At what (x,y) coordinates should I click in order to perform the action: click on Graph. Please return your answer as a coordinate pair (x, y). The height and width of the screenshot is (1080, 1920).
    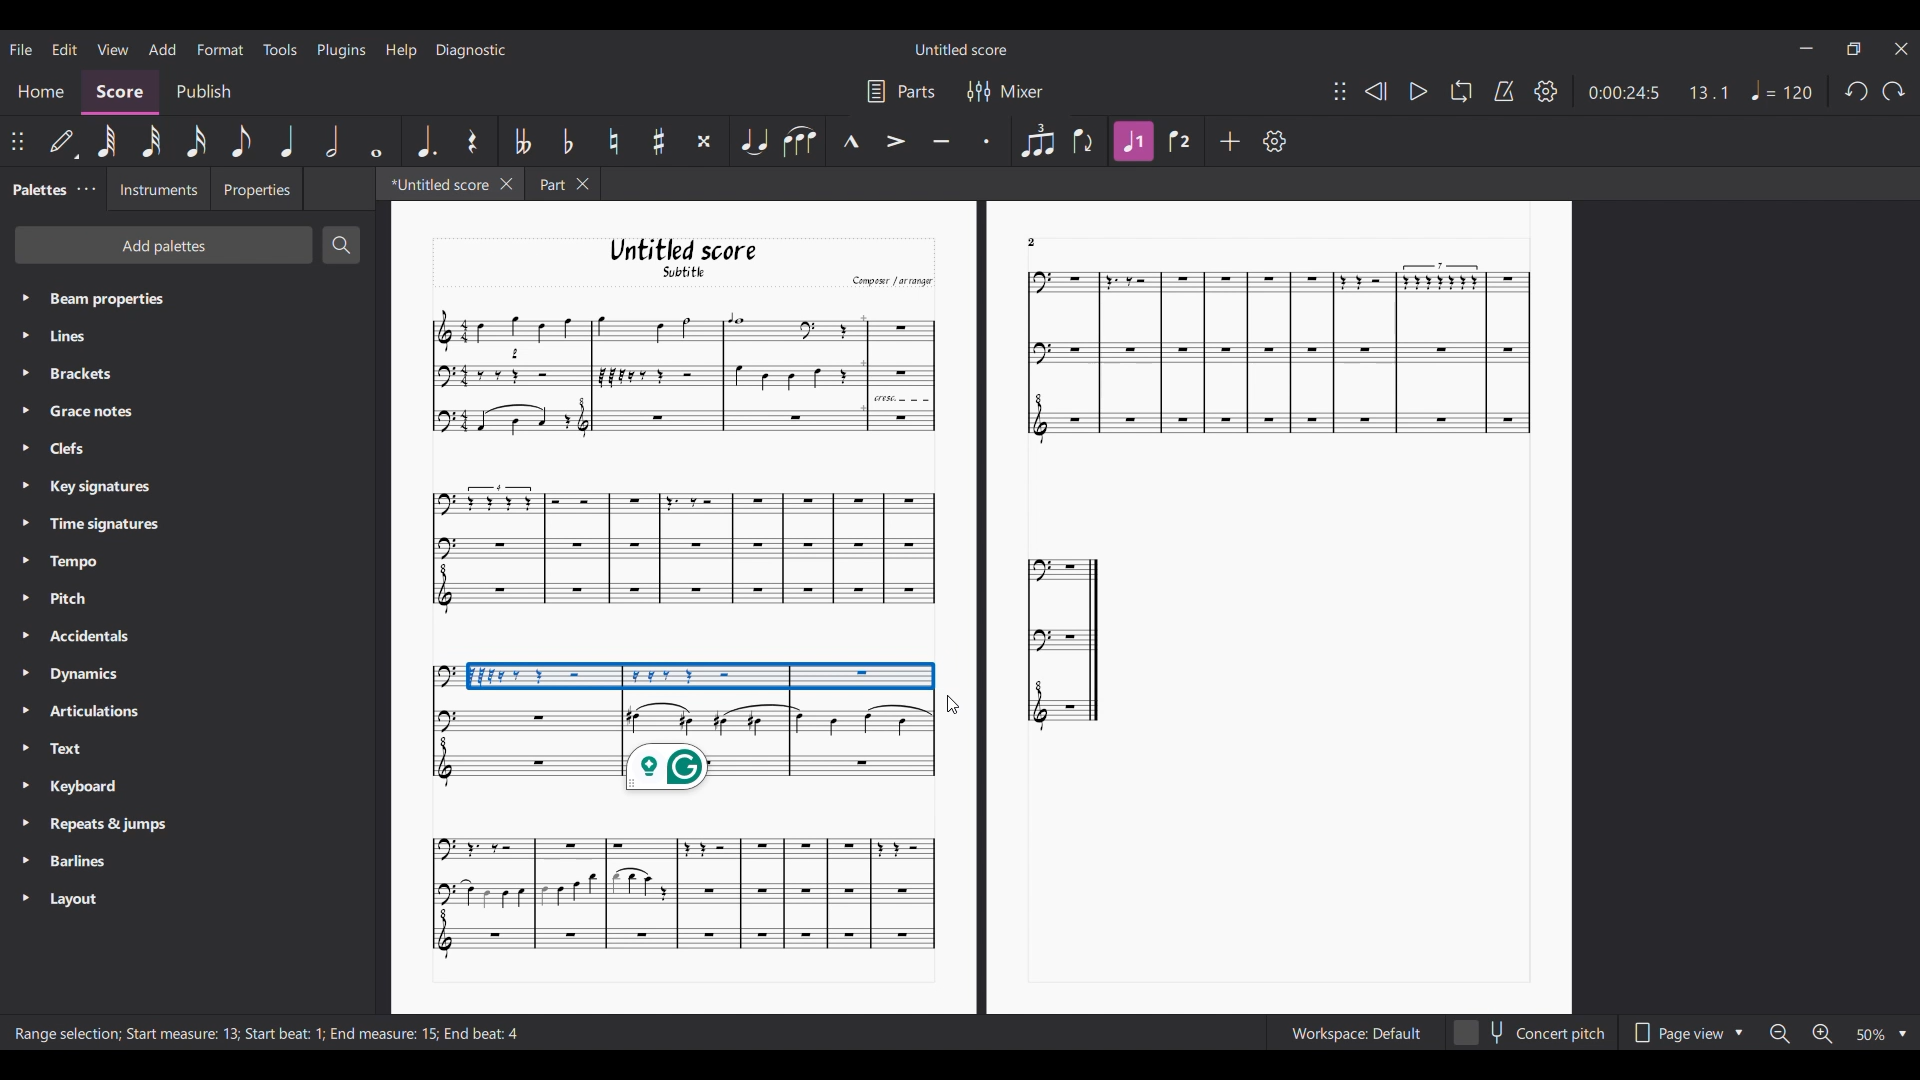
    Looking at the image, I should click on (1270, 356).